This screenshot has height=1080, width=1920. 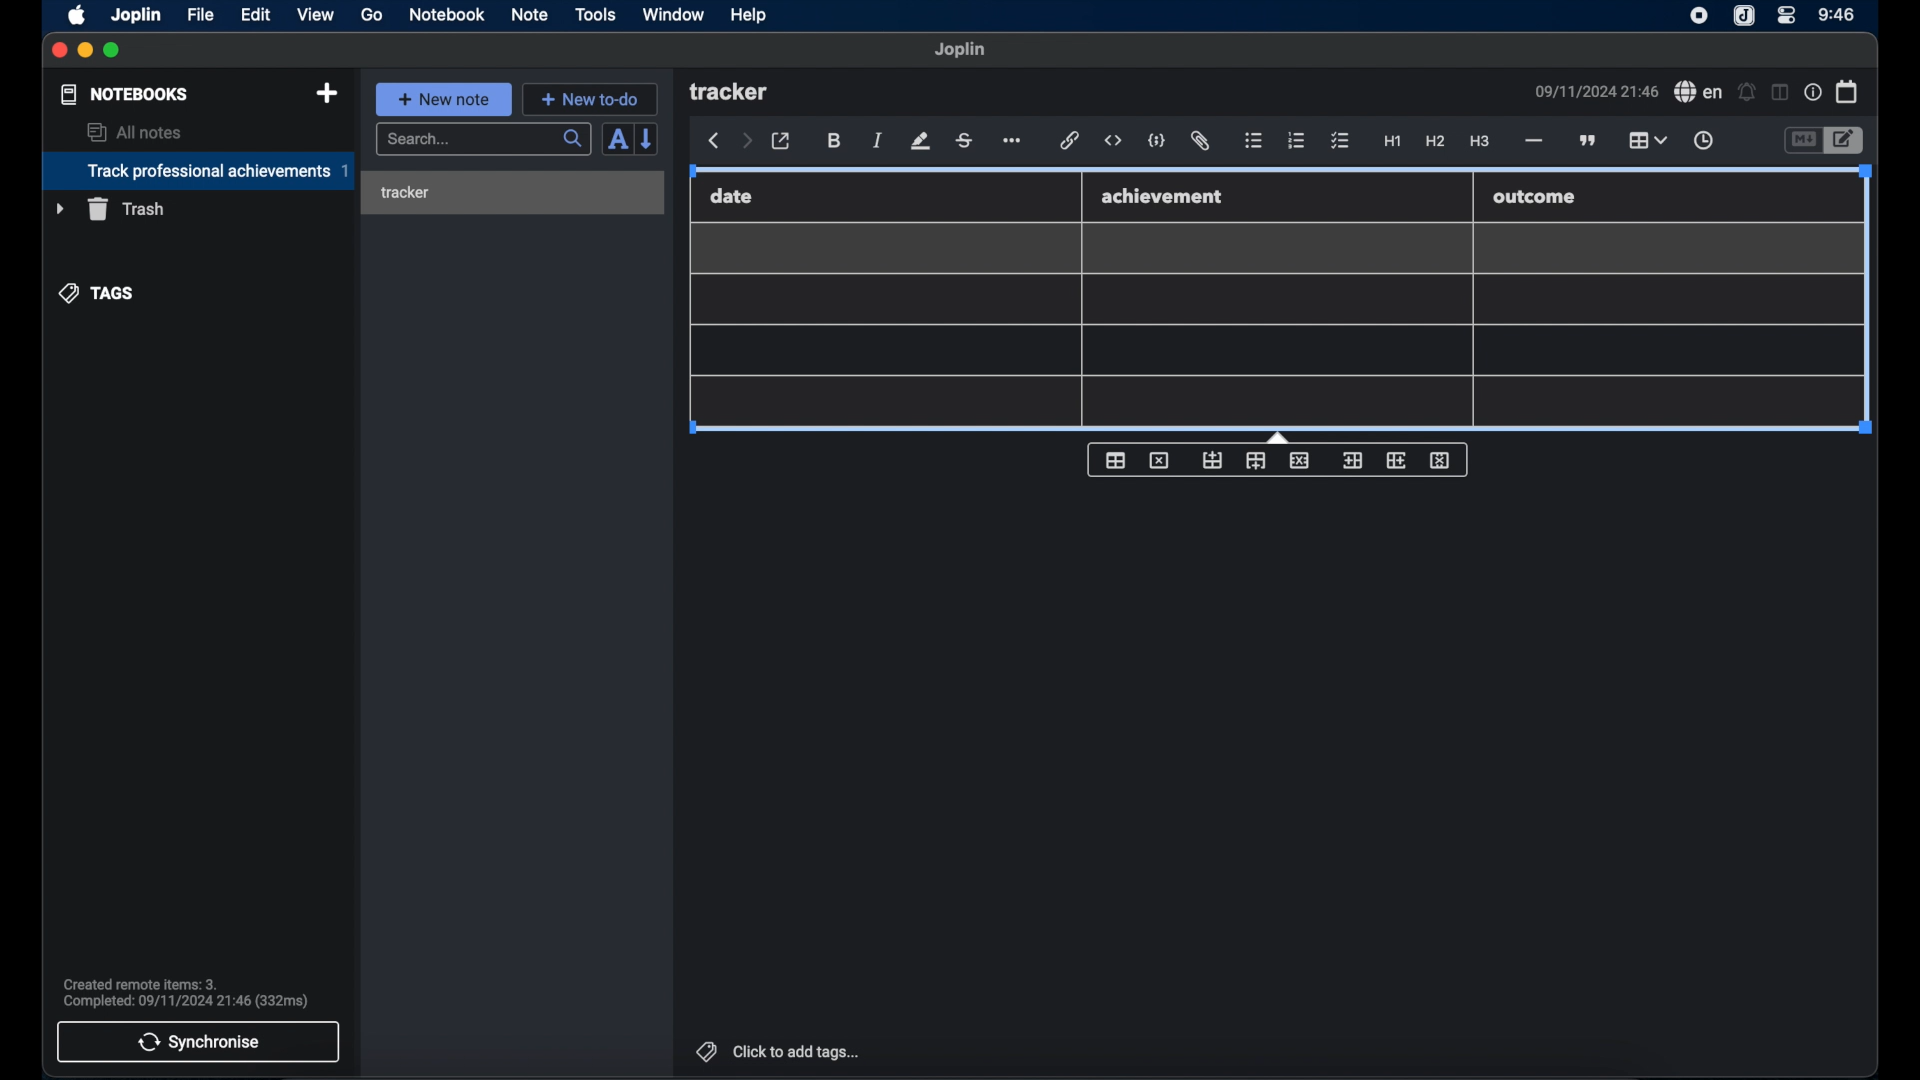 I want to click on forward, so click(x=746, y=142).